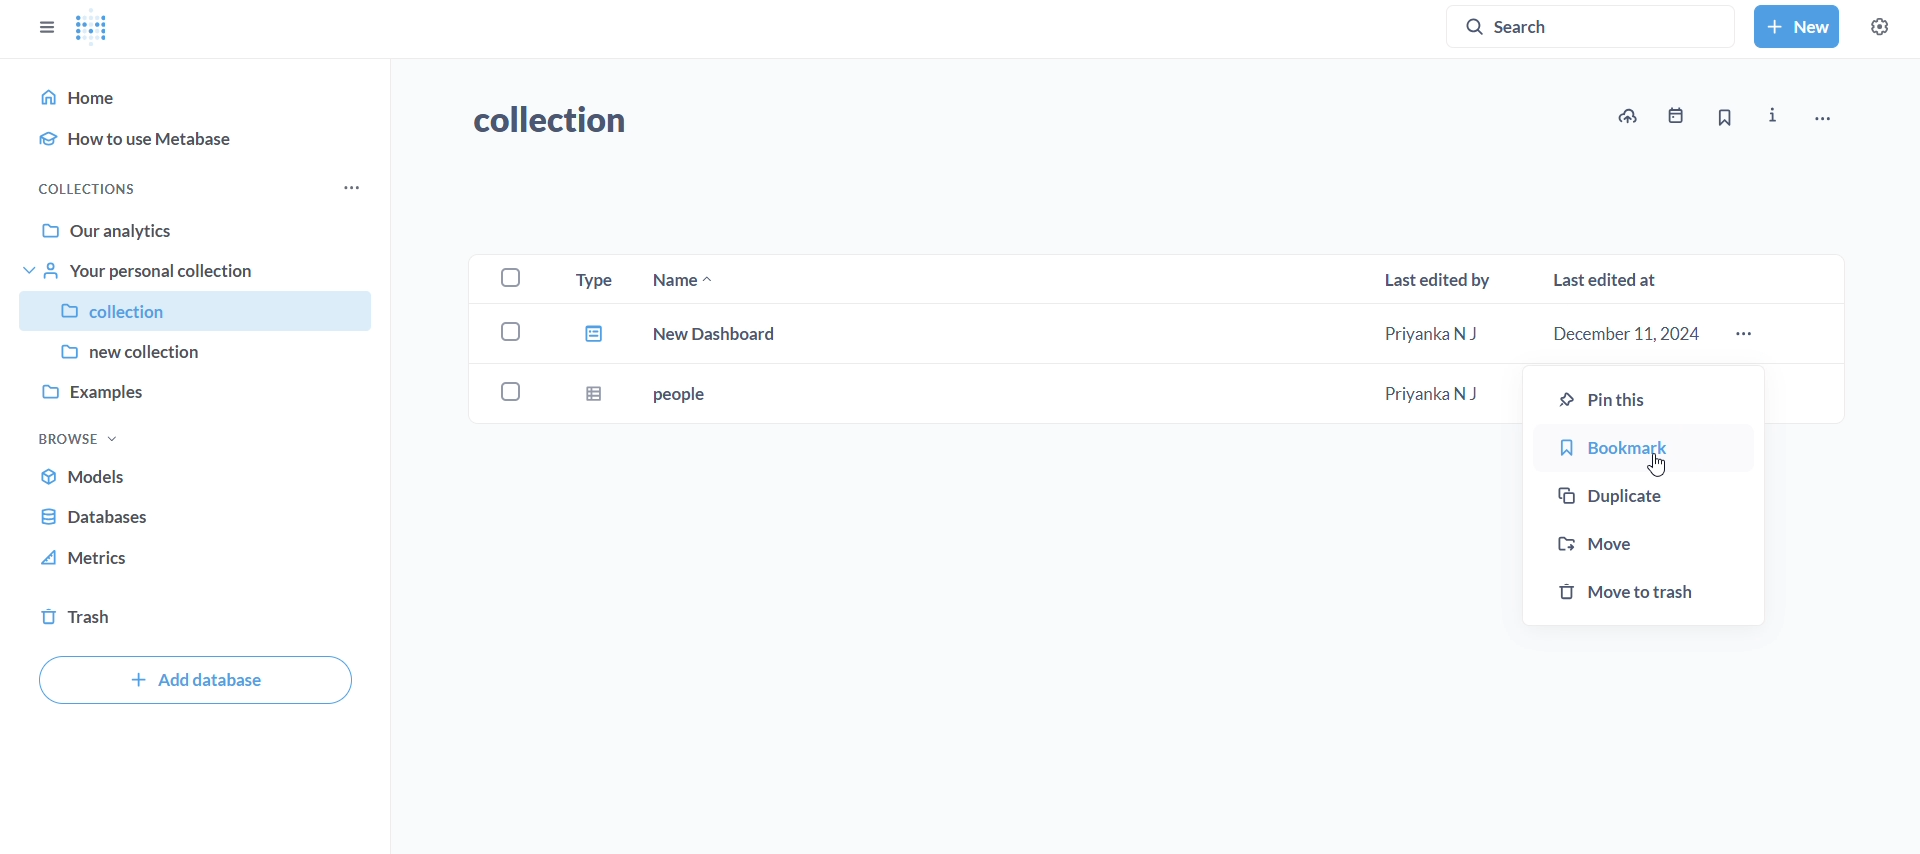 This screenshot has height=854, width=1920. I want to click on home , so click(200, 94).